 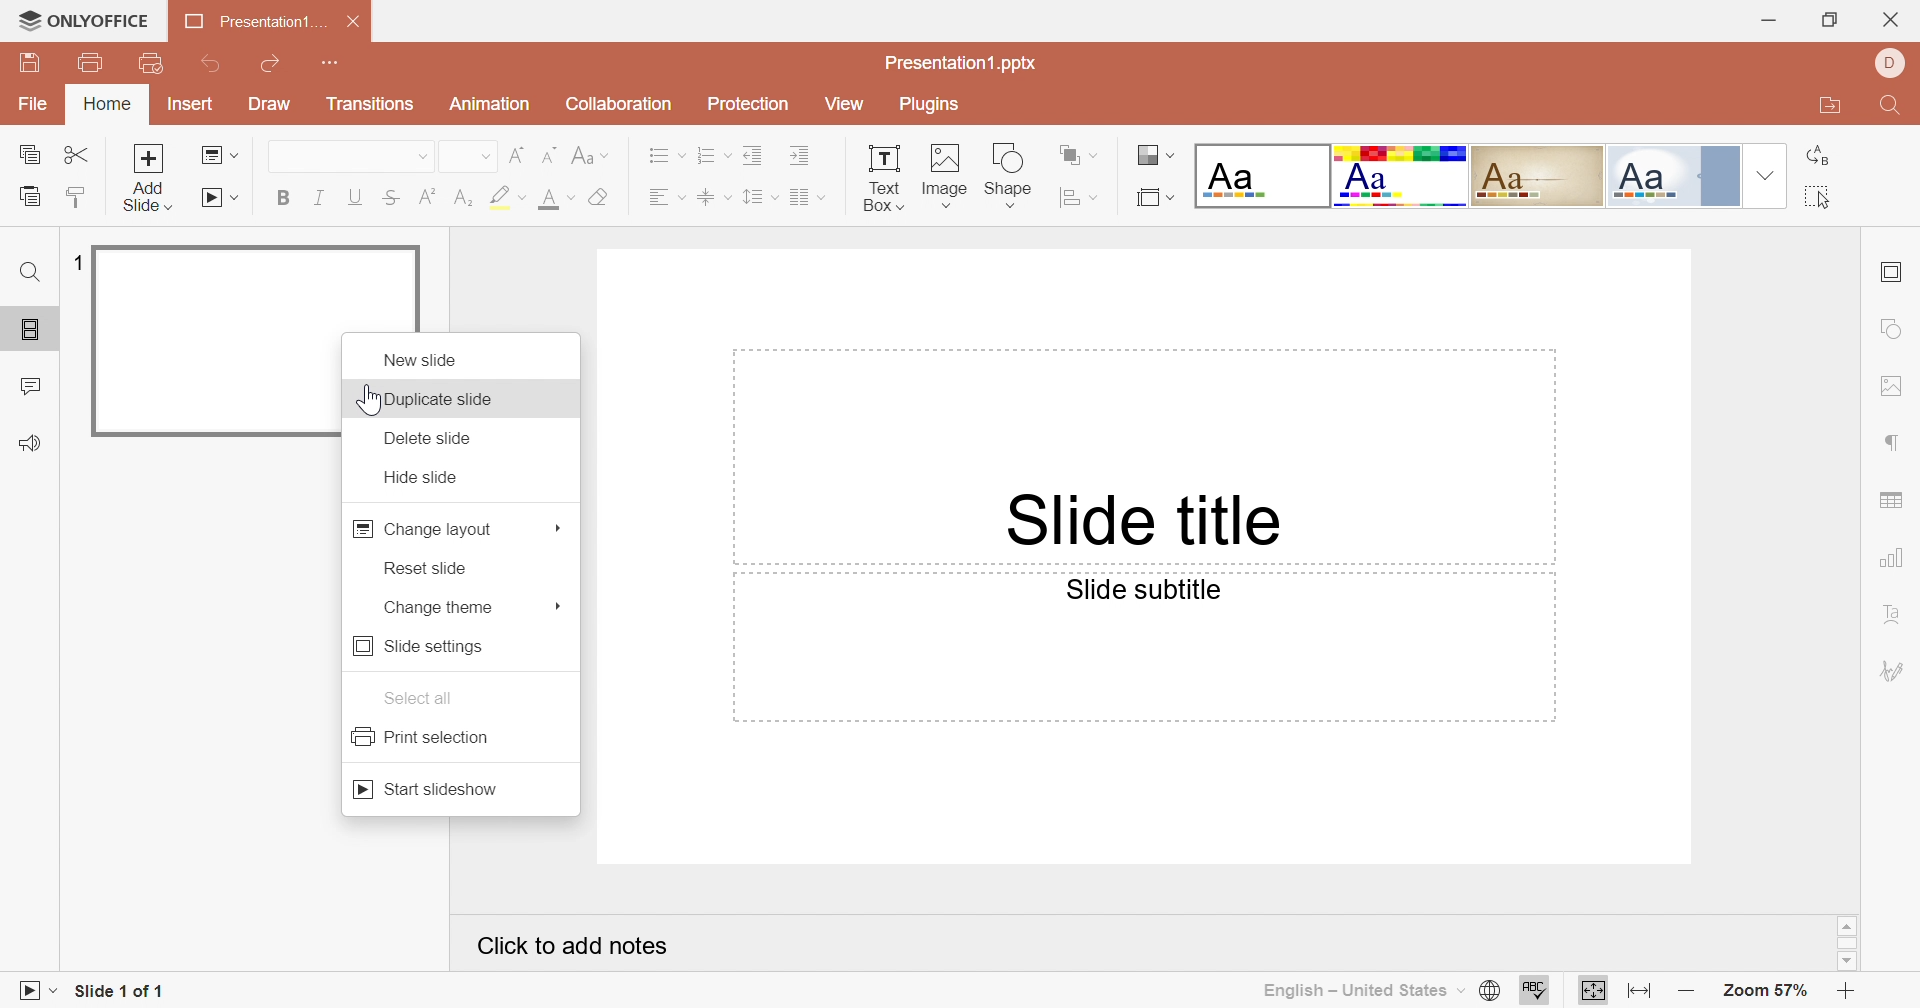 What do you see at coordinates (198, 104) in the screenshot?
I see `Insert` at bounding box center [198, 104].